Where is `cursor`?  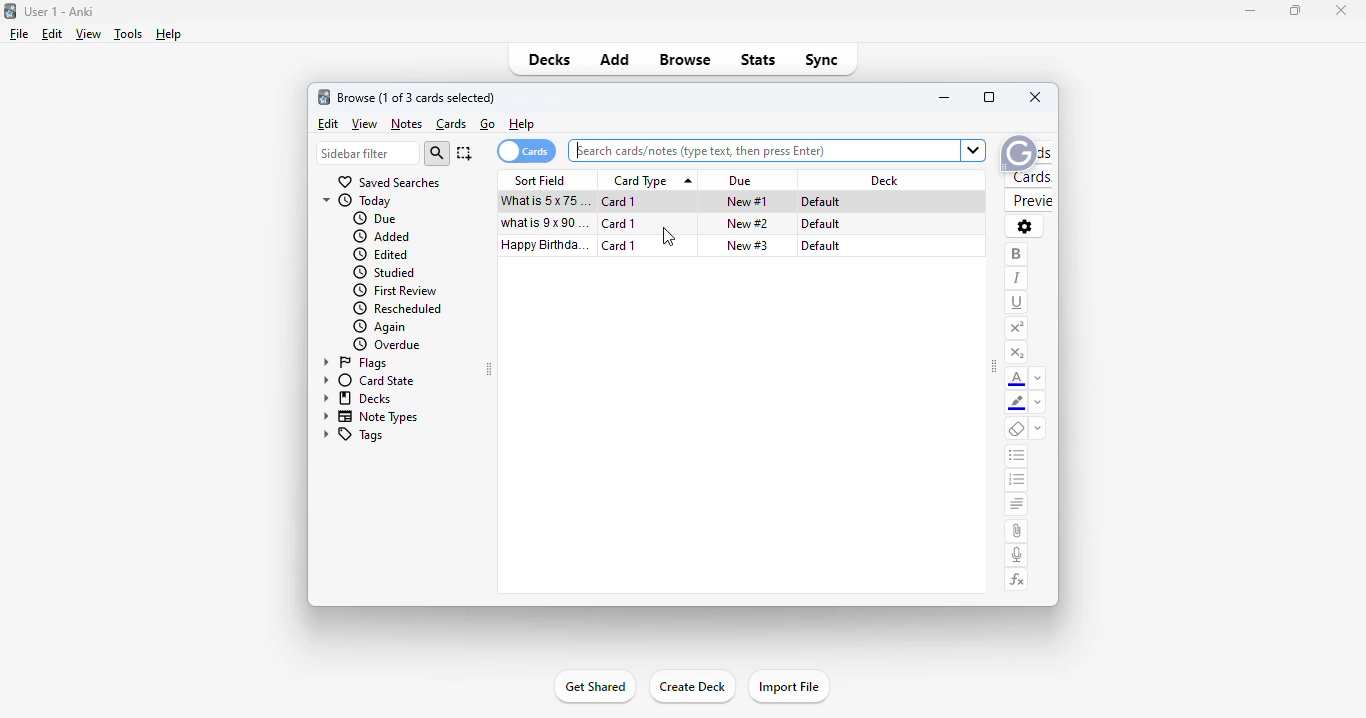
cursor is located at coordinates (667, 237).